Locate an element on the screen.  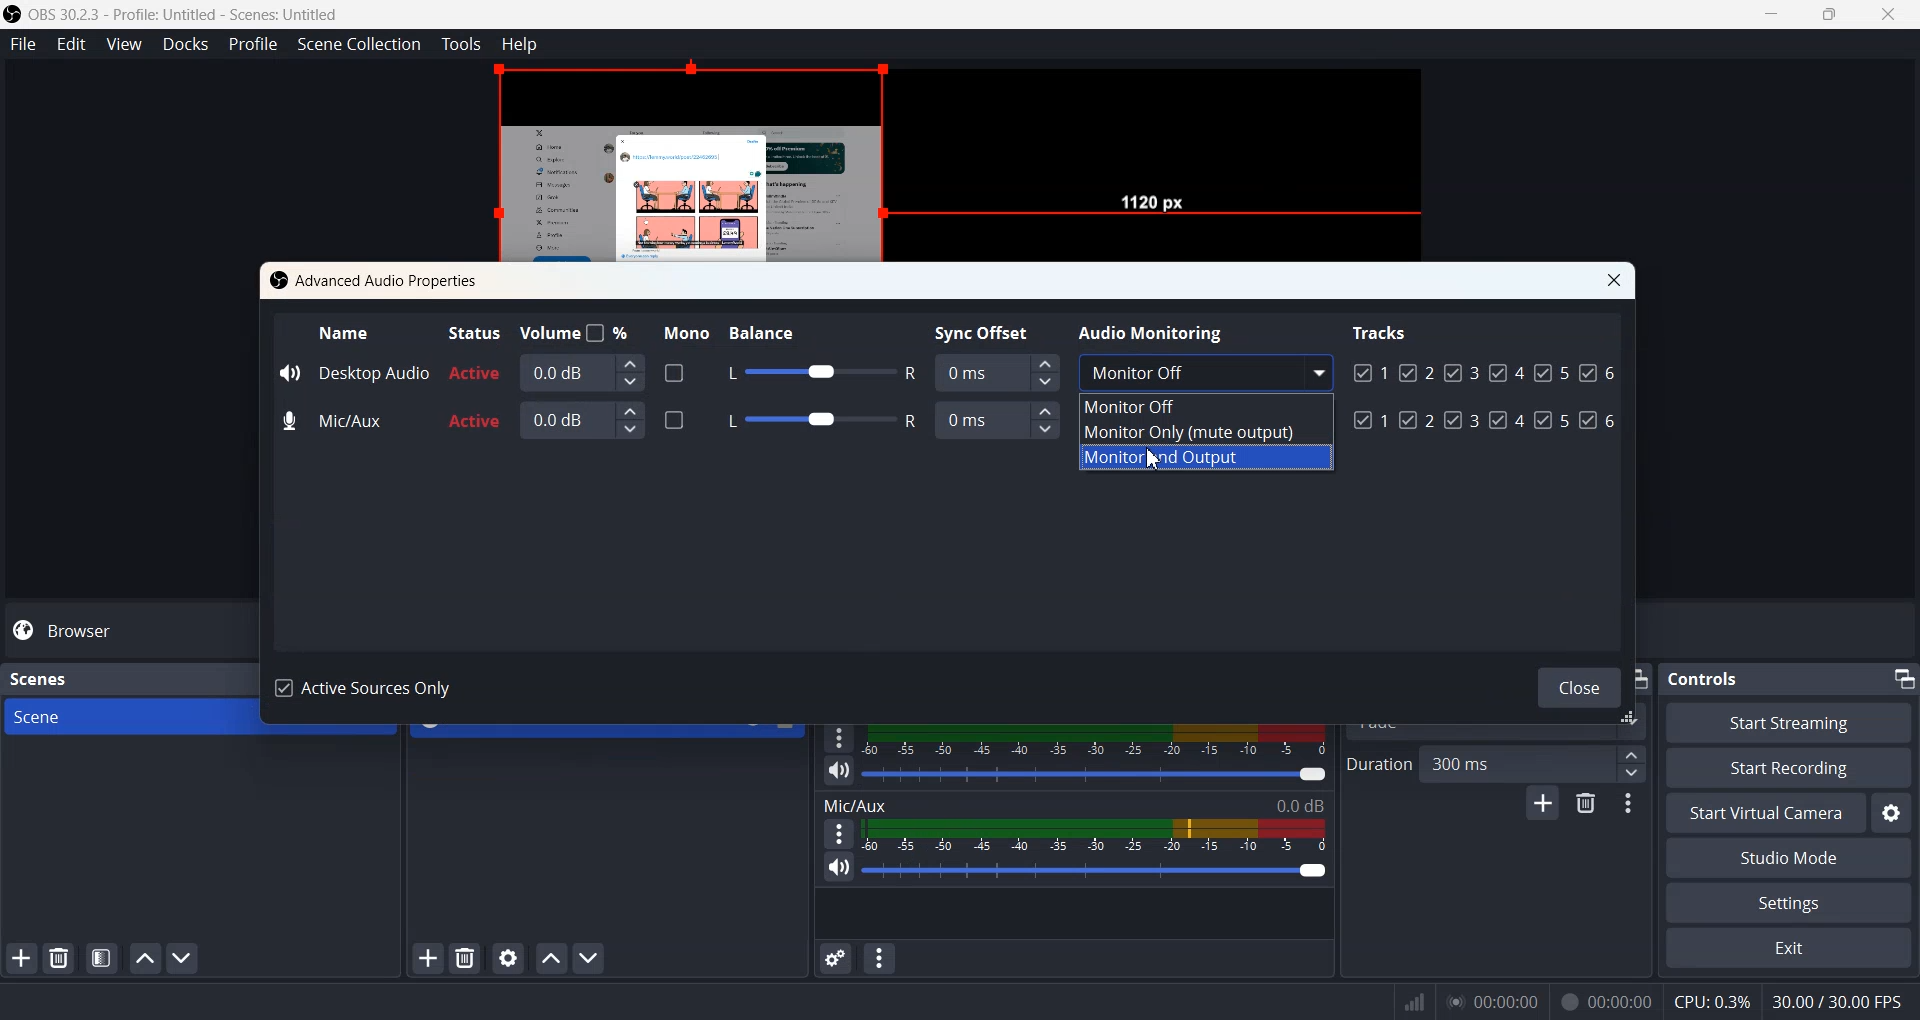
Add configurable transistion is located at coordinates (1542, 806).